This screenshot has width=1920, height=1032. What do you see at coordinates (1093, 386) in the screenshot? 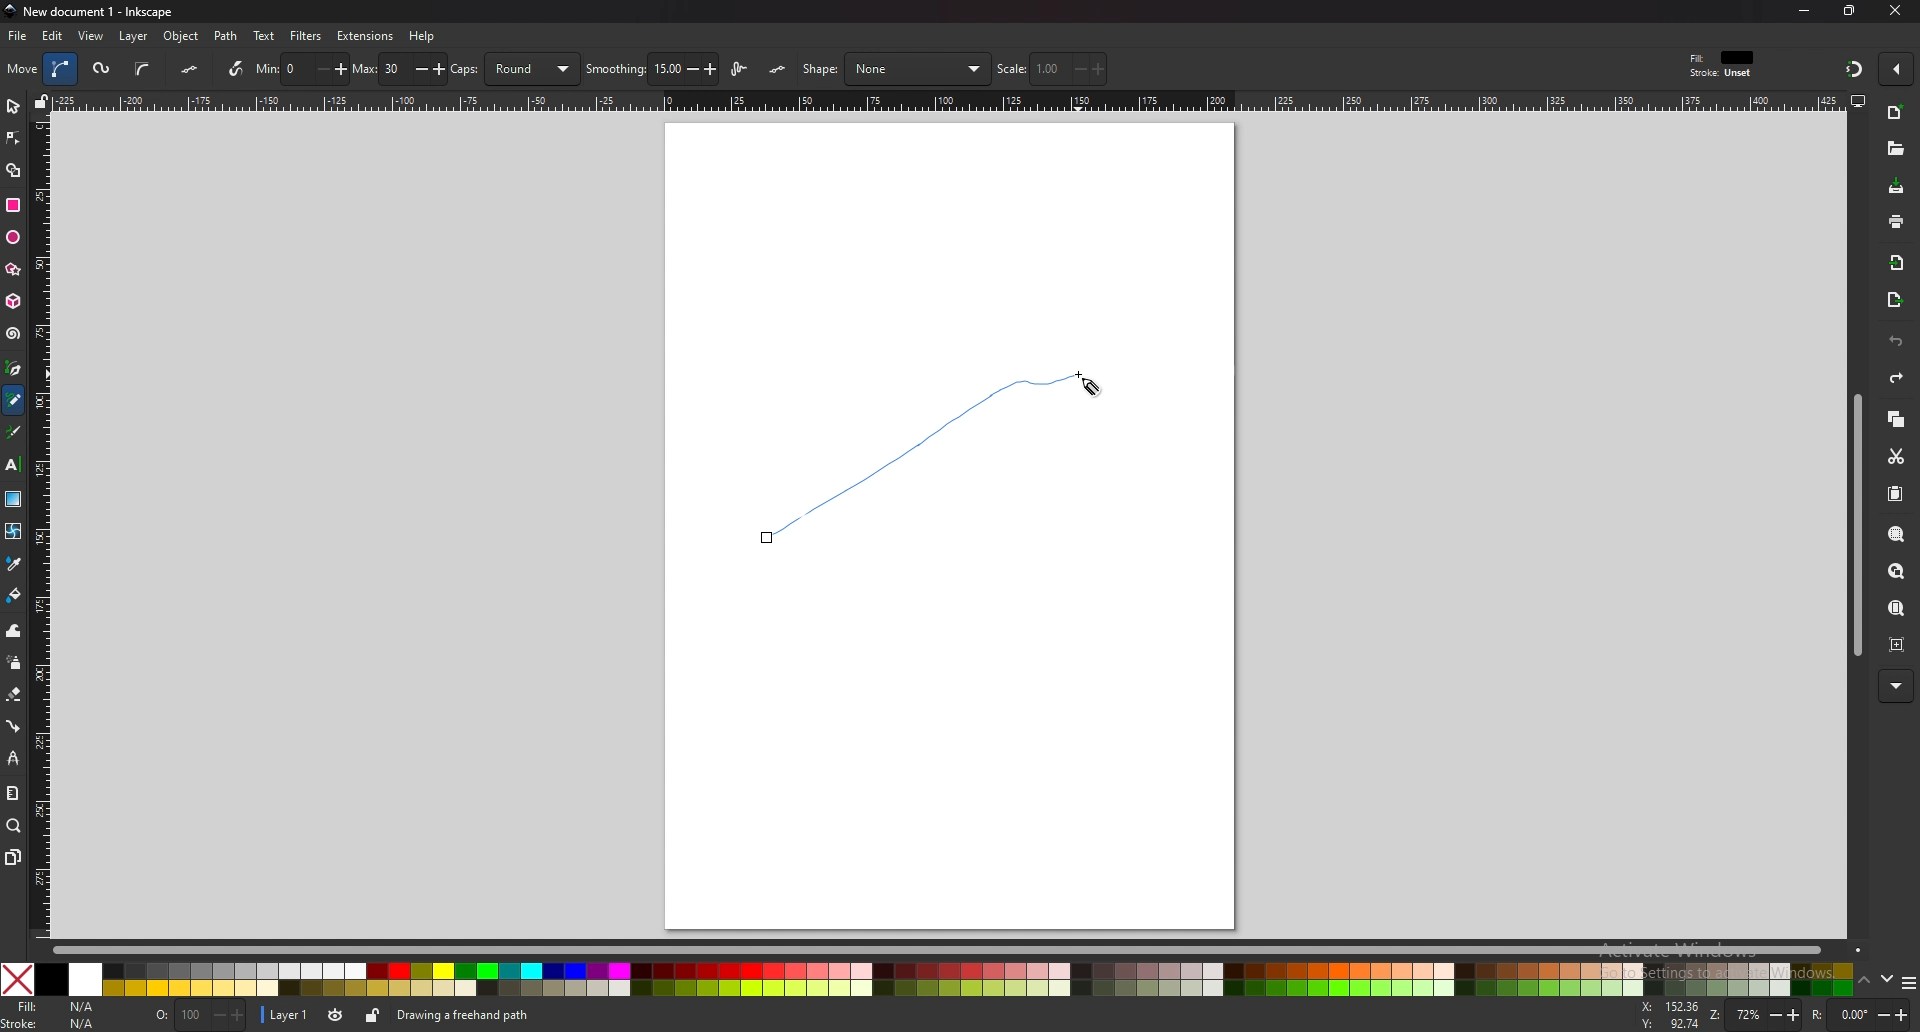
I see `cursor` at bounding box center [1093, 386].